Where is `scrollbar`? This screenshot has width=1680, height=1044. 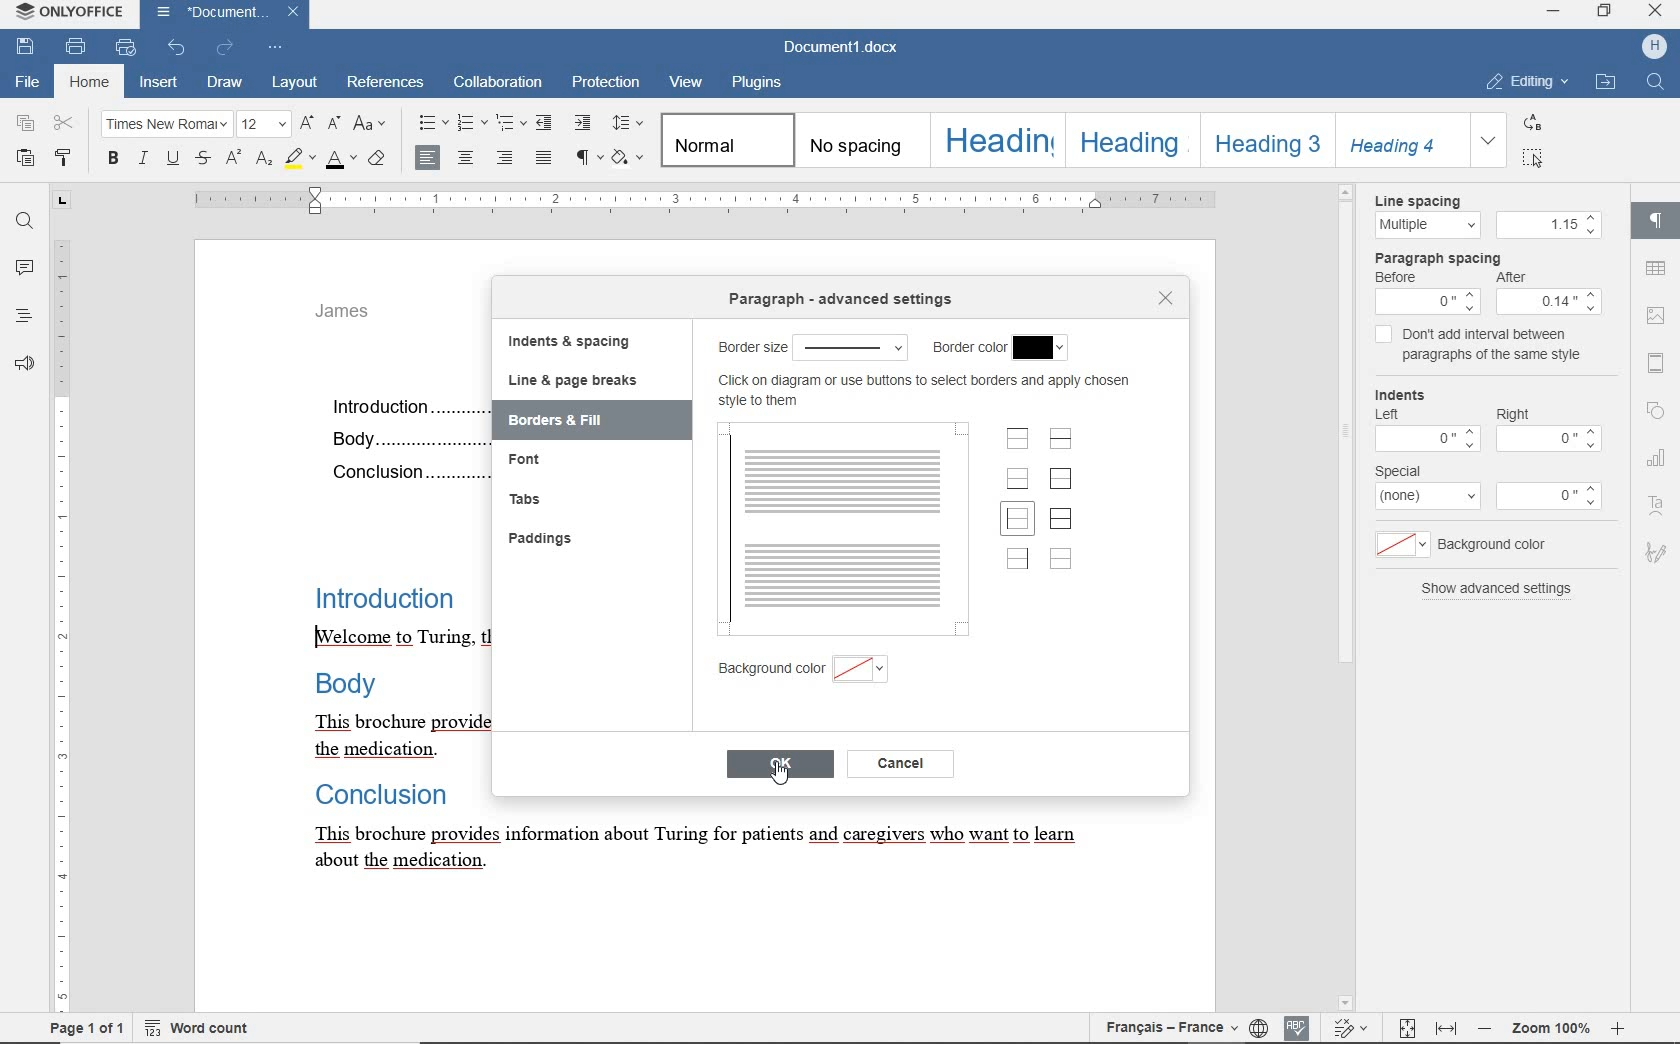
scrollbar is located at coordinates (1621, 595).